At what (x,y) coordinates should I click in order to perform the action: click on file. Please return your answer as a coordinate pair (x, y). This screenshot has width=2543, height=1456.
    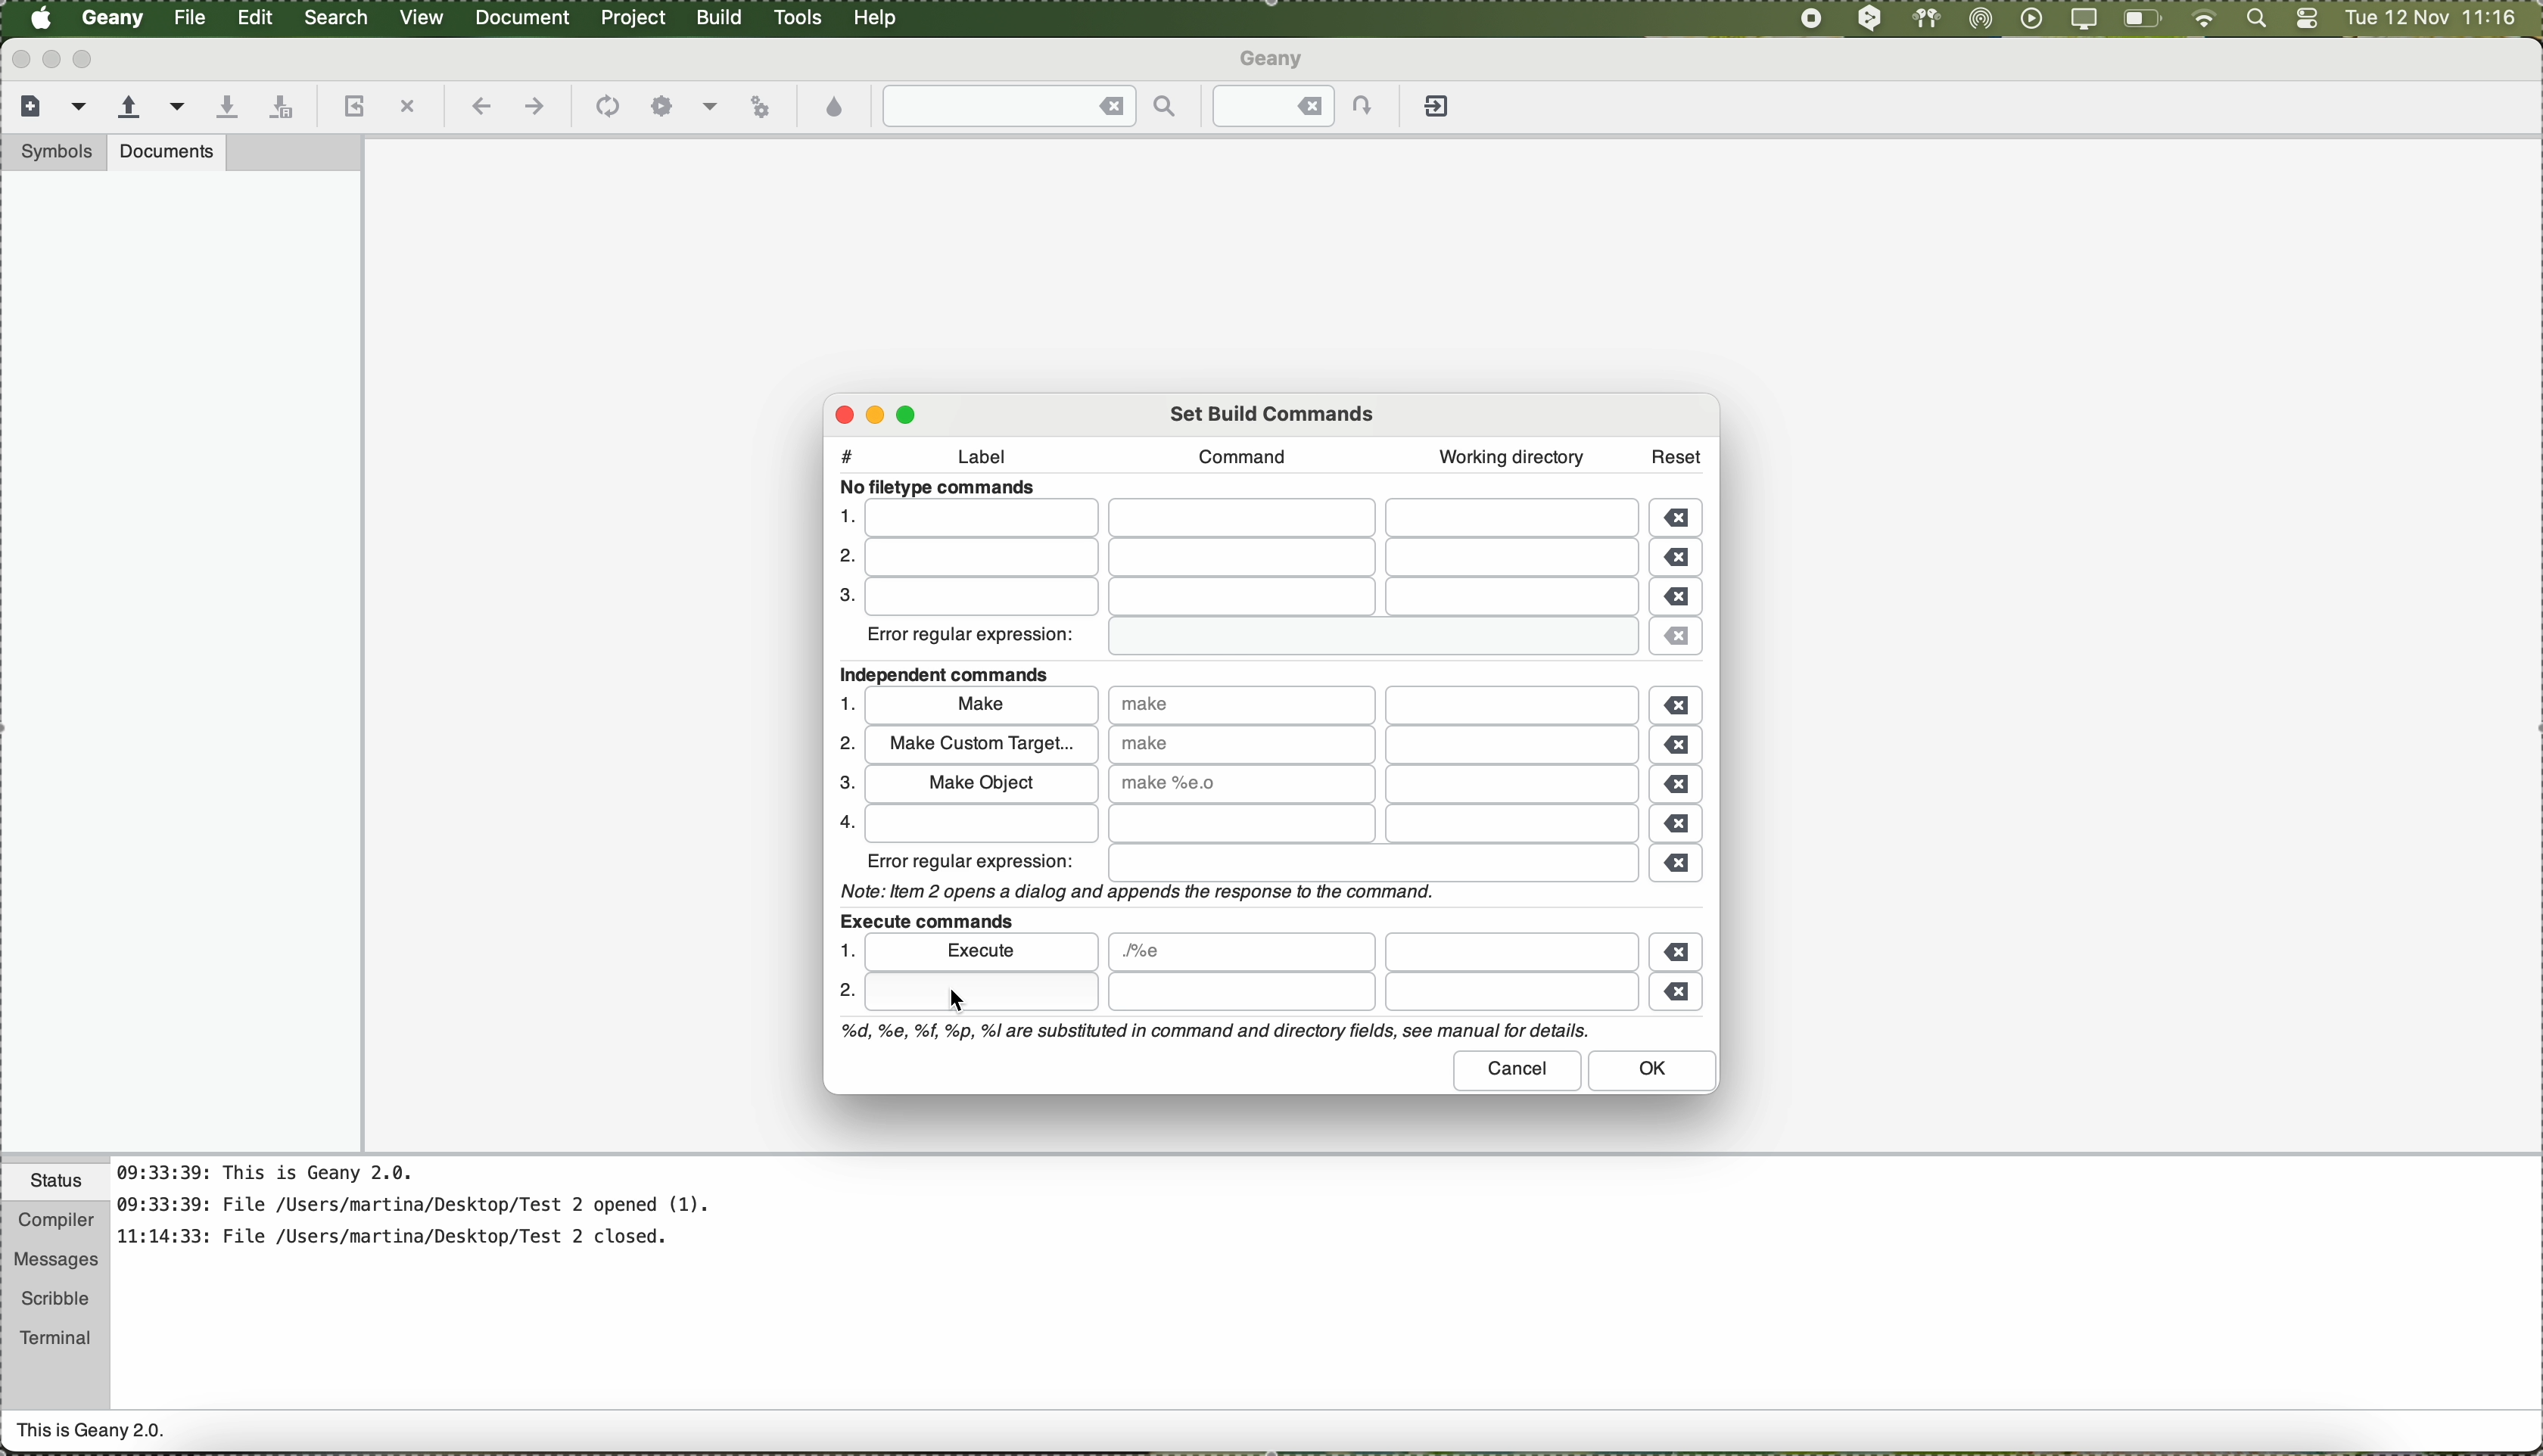
    Looking at the image, I should click on (1373, 864).